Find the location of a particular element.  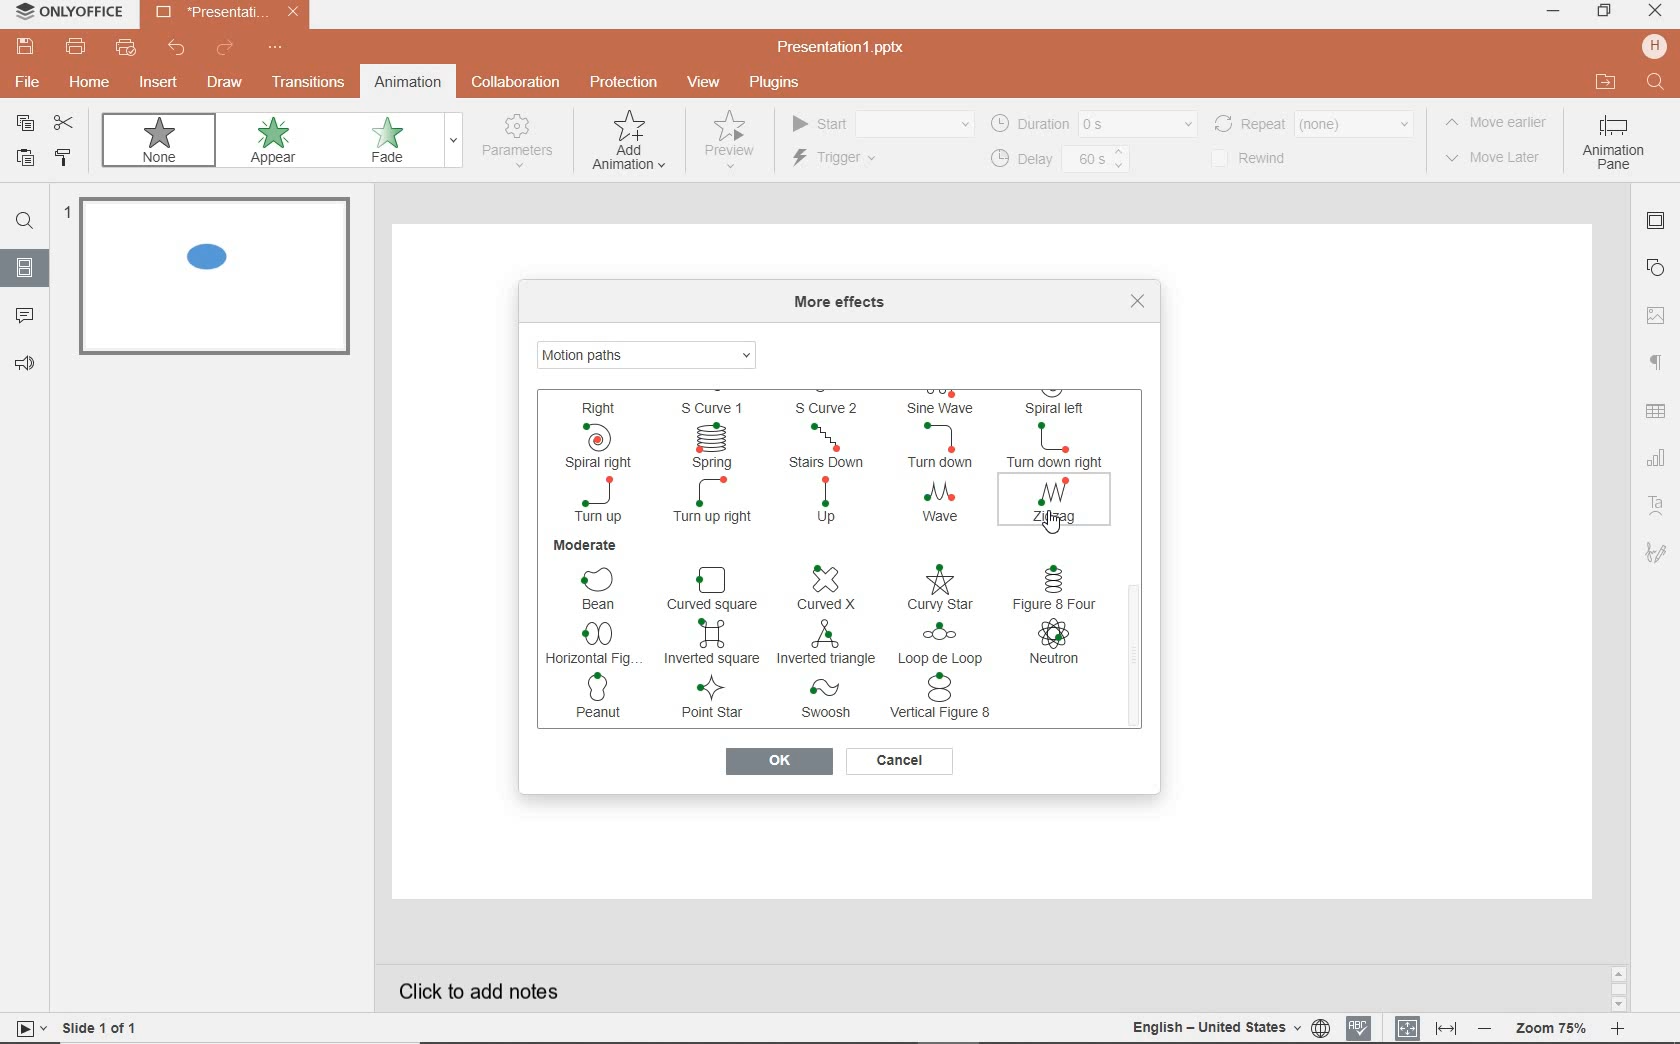

ANIMATION is located at coordinates (629, 145).